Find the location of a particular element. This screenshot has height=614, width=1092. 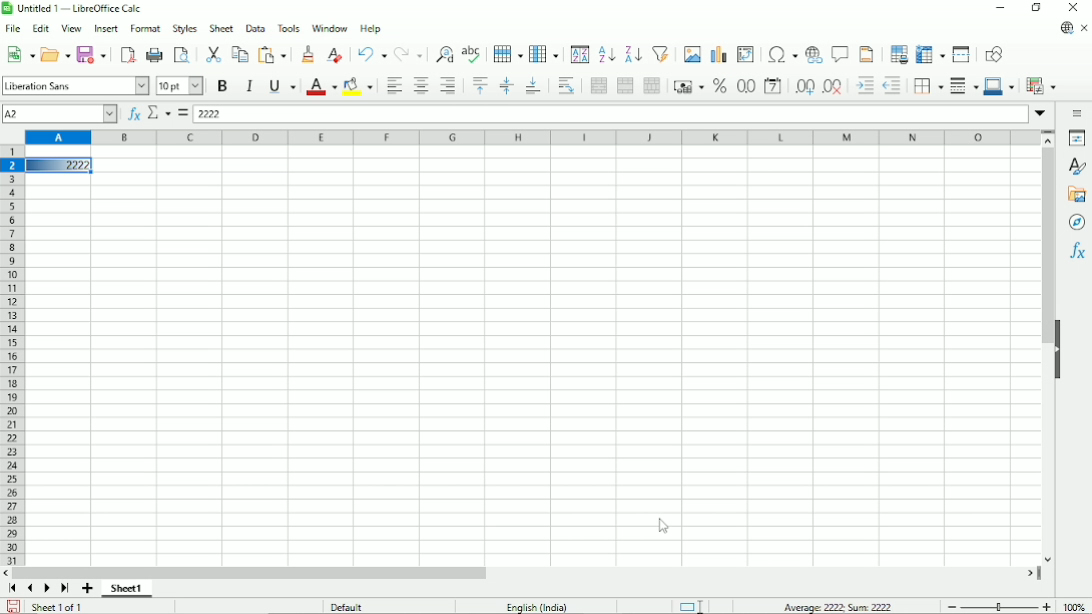

View is located at coordinates (72, 27).